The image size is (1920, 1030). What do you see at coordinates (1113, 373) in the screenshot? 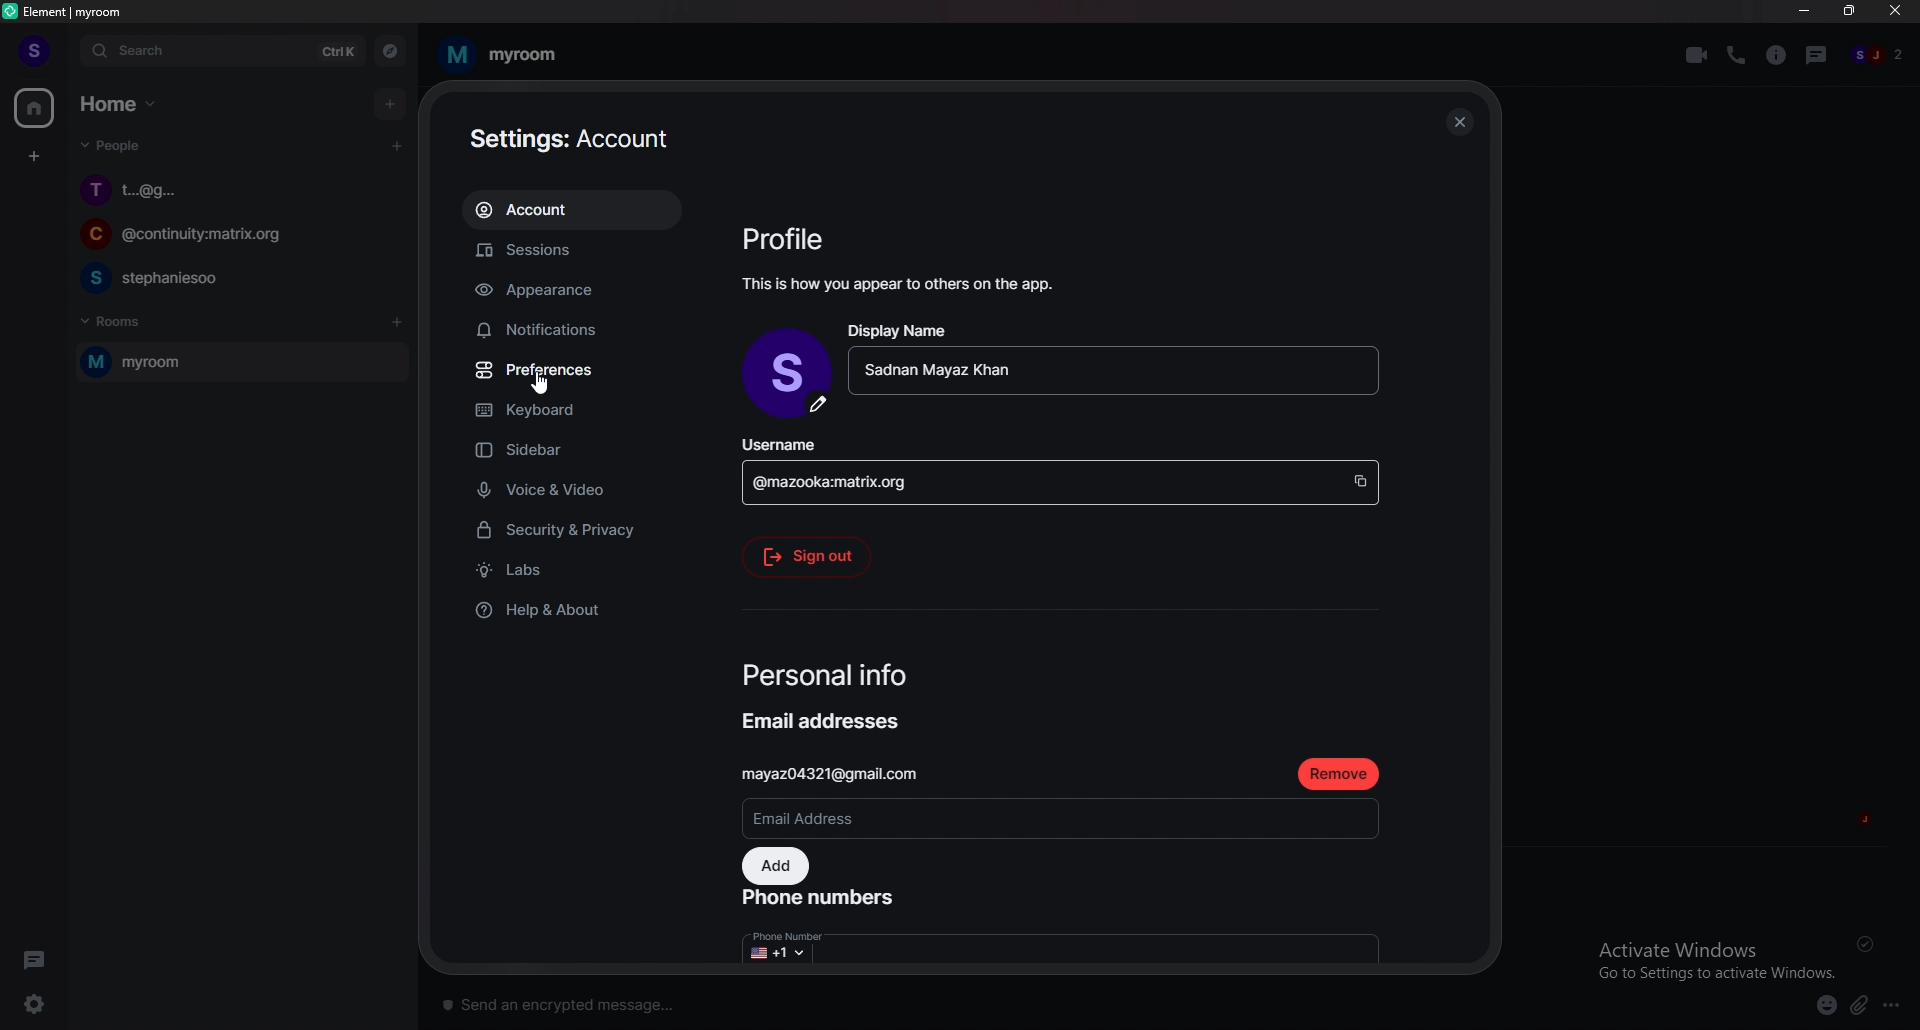
I see `display name` at bounding box center [1113, 373].